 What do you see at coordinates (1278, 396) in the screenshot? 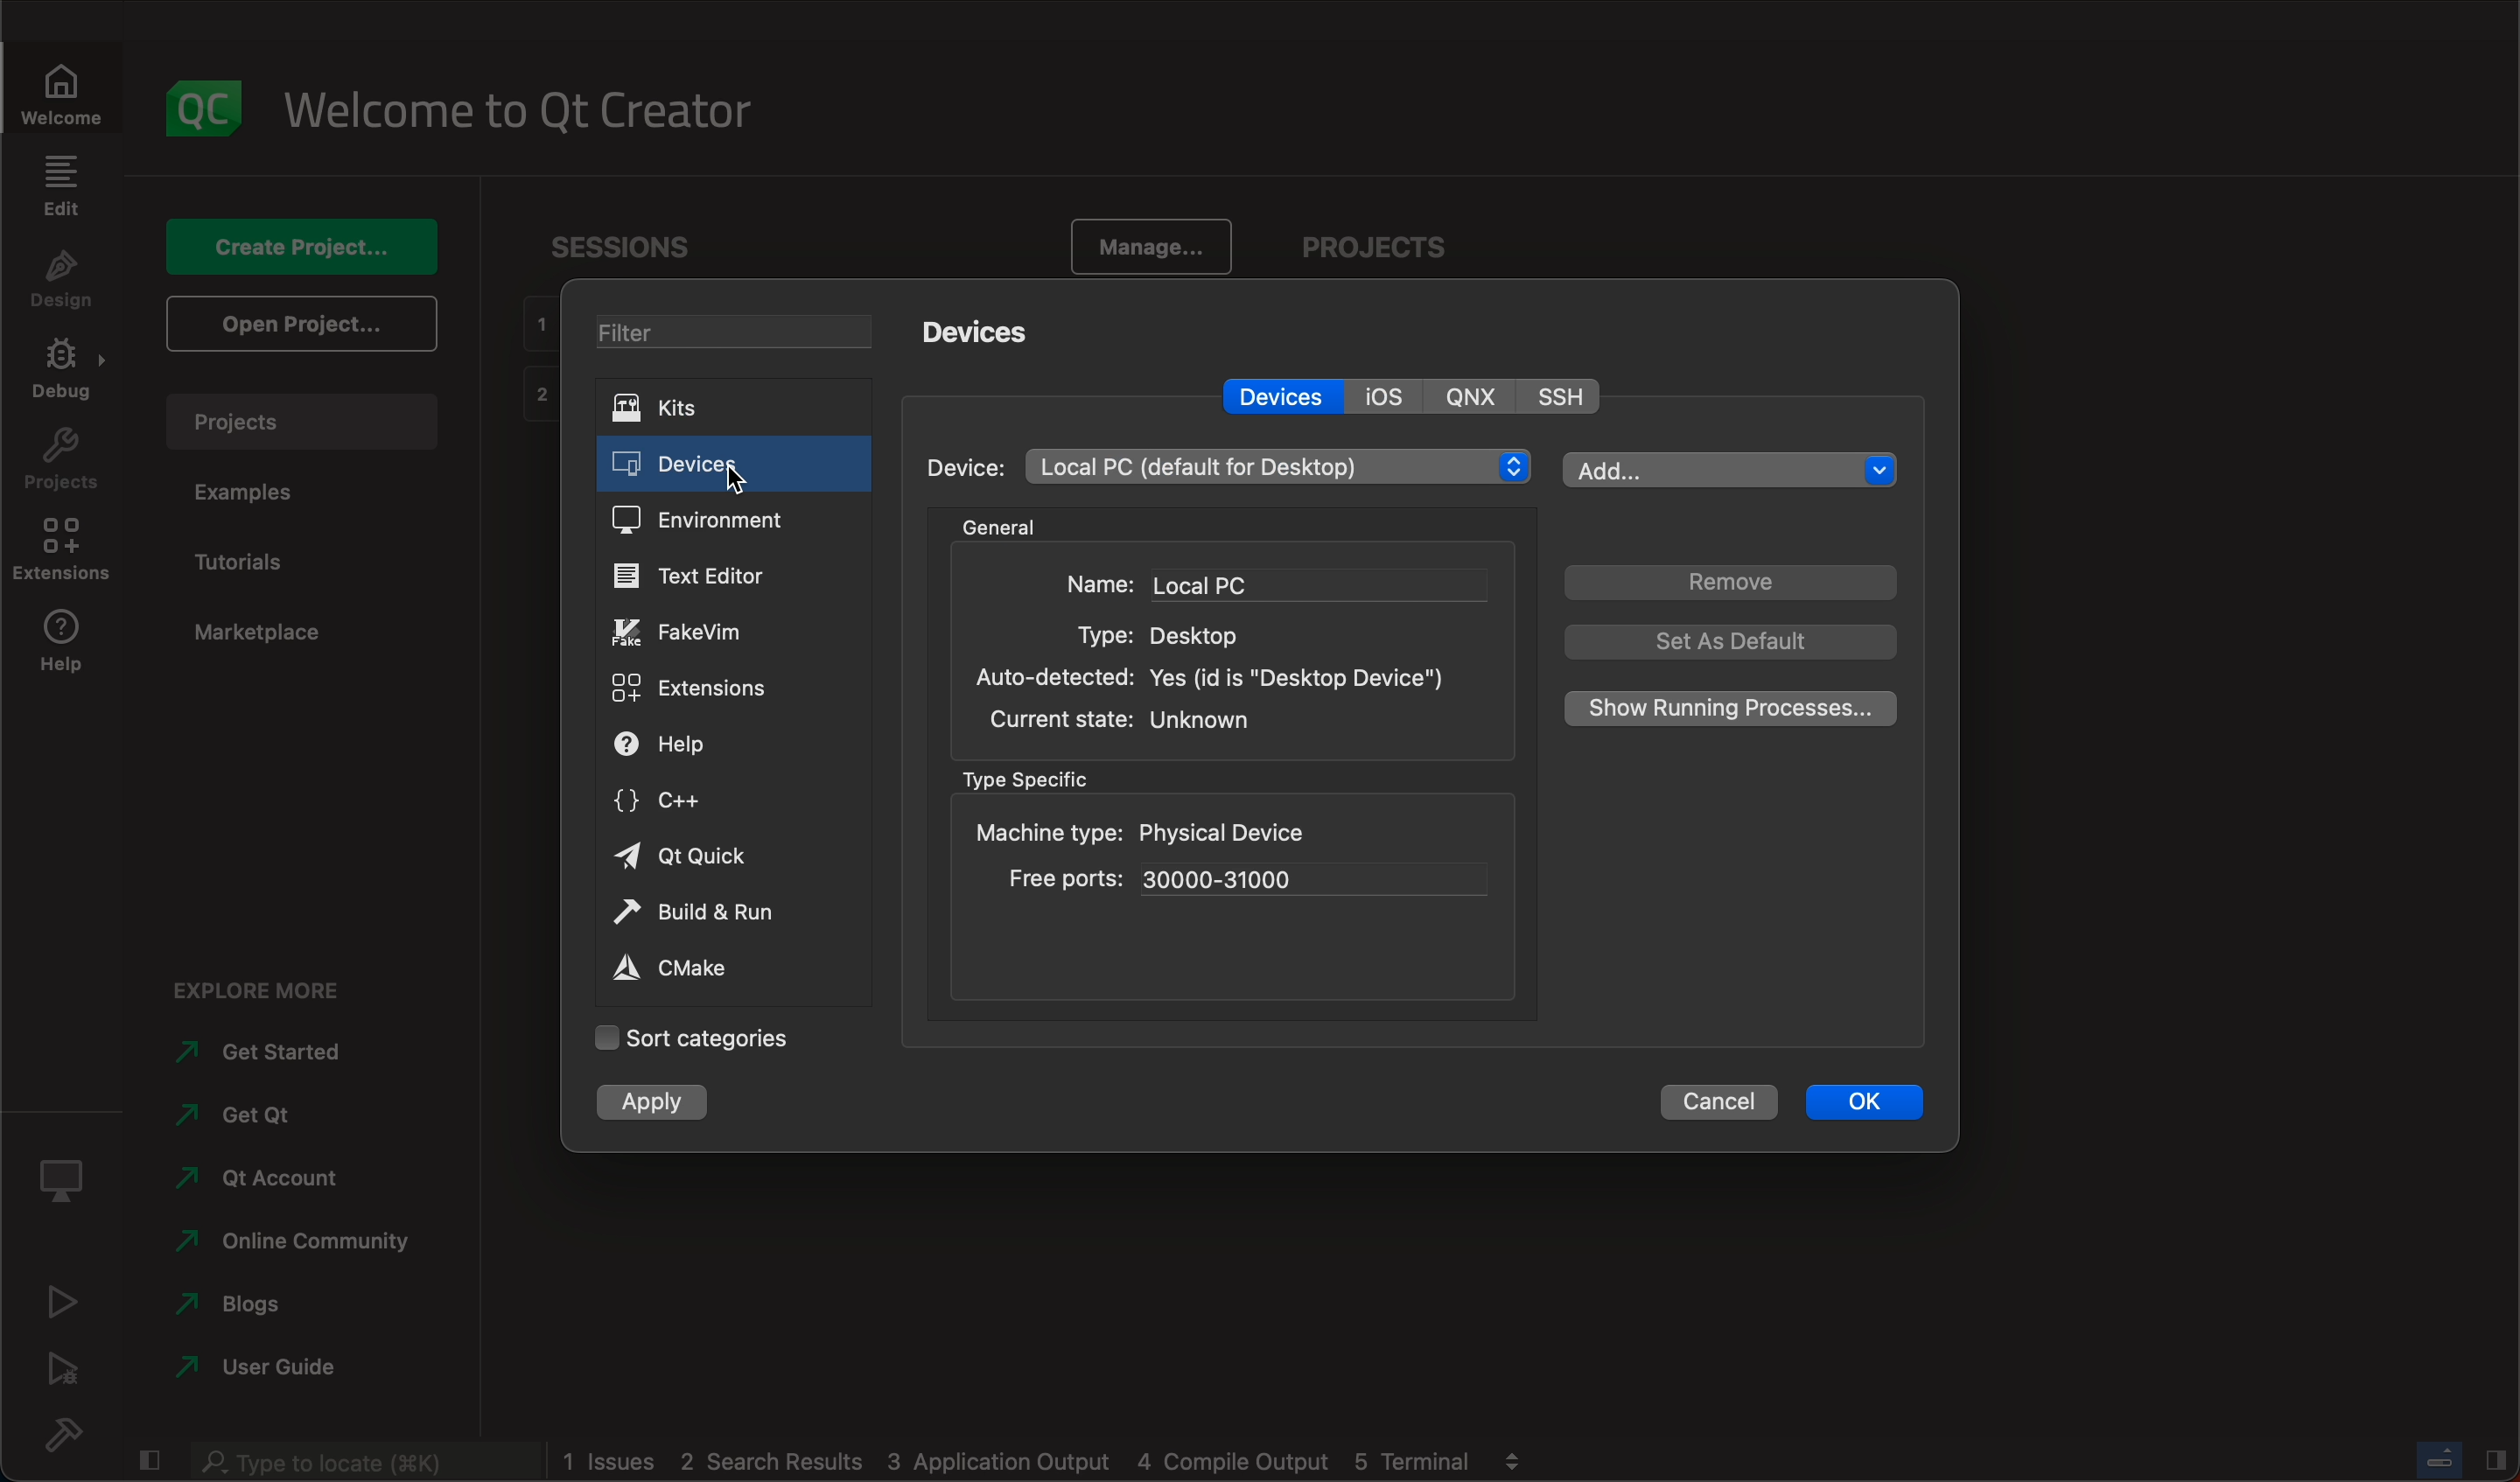
I see `devices` at bounding box center [1278, 396].